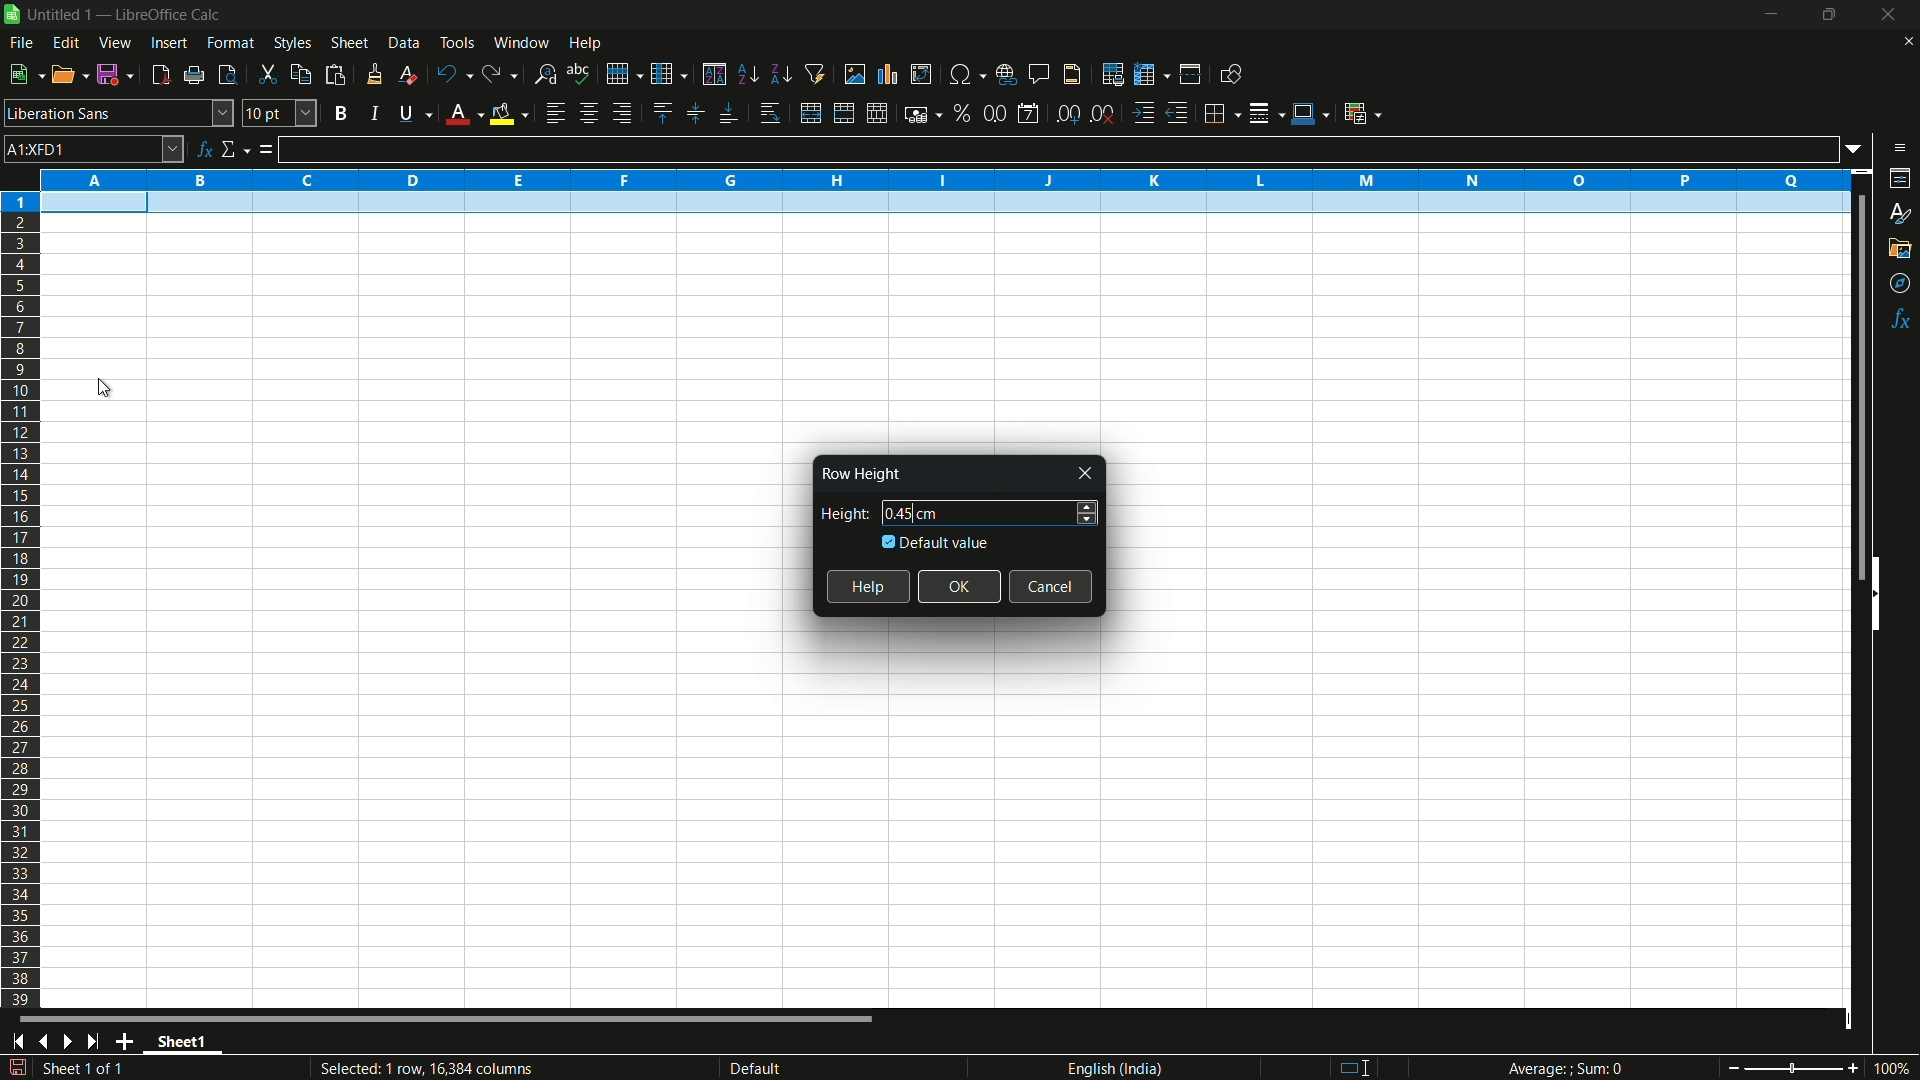 The height and width of the screenshot is (1080, 1920). What do you see at coordinates (1901, 284) in the screenshot?
I see `navigator` at bounding box center [1901, 284].